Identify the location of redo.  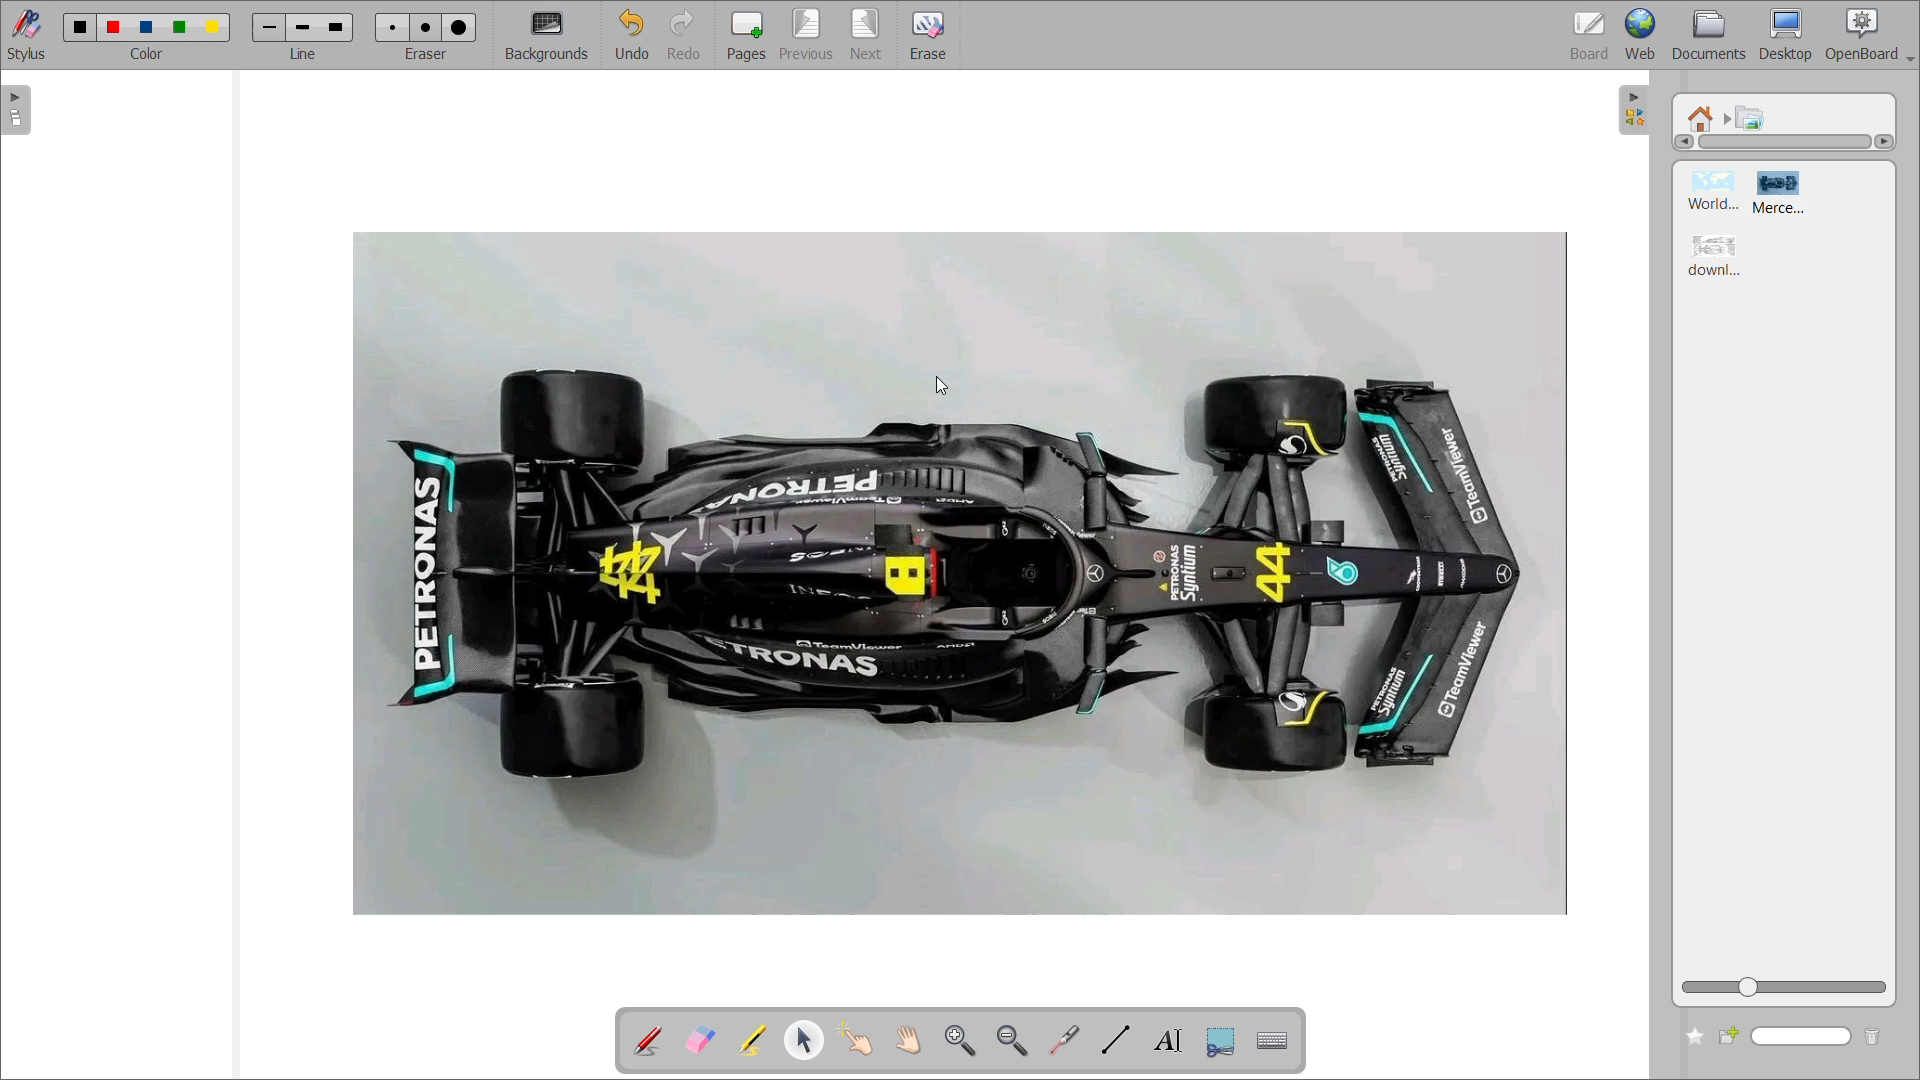
(684, 33).